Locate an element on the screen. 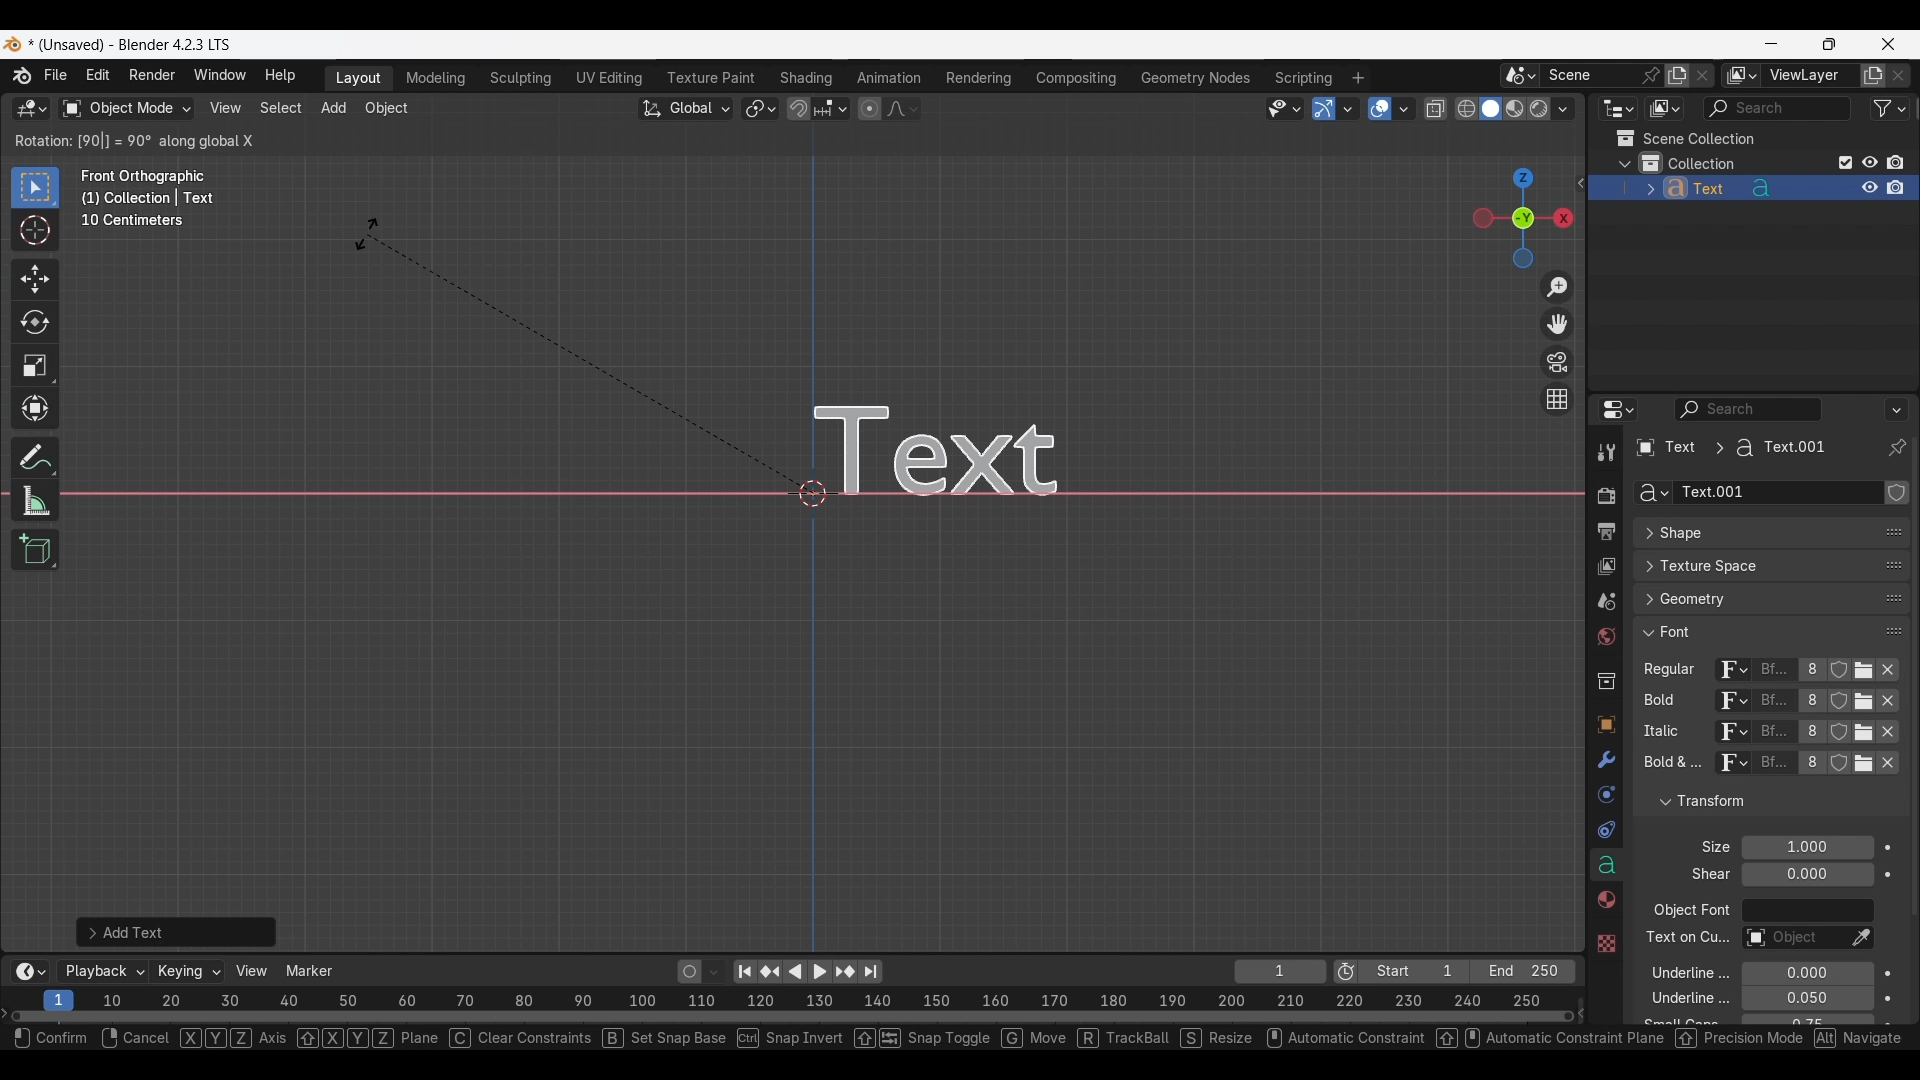 This screenshot has height=1080, width=1920. Add menu highlighted as current selection is located at coordinates (334, 109).